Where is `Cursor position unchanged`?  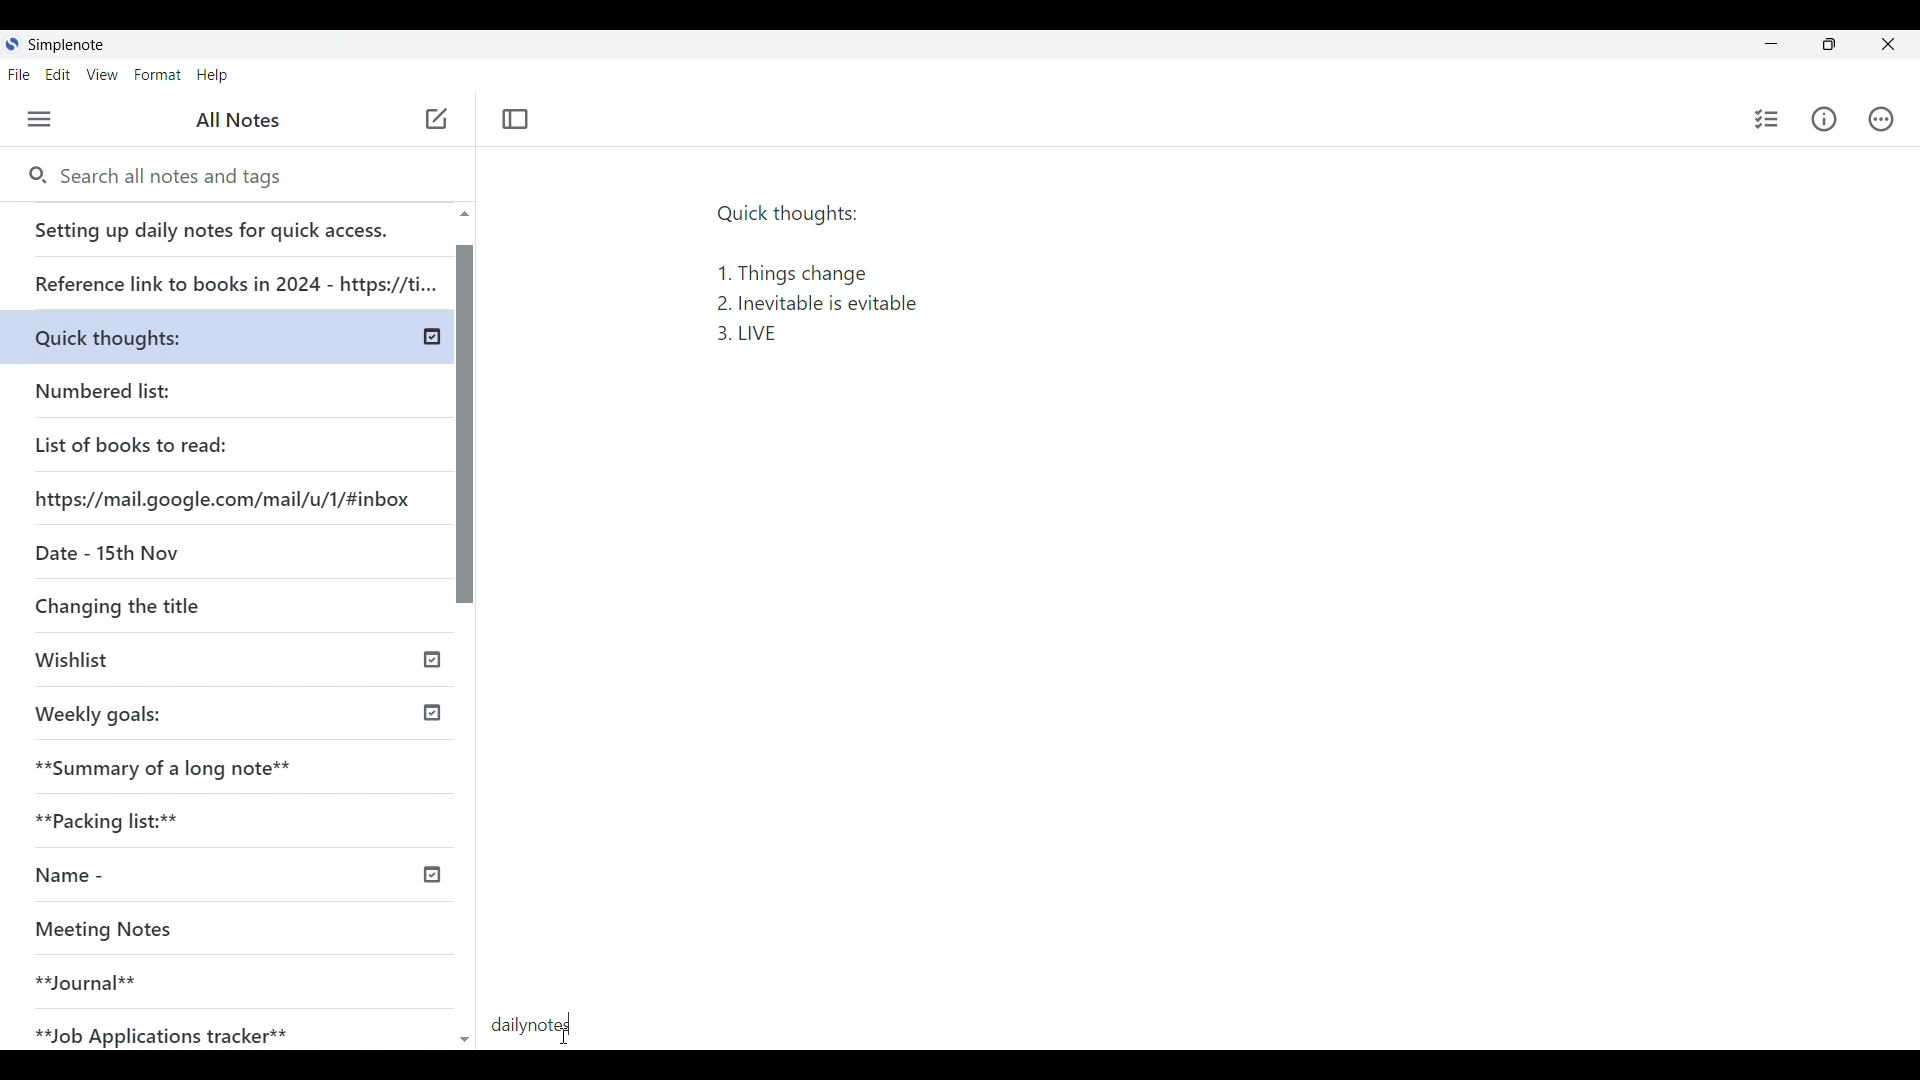 Cursor position unchanged is located at coordinates (436, 120).